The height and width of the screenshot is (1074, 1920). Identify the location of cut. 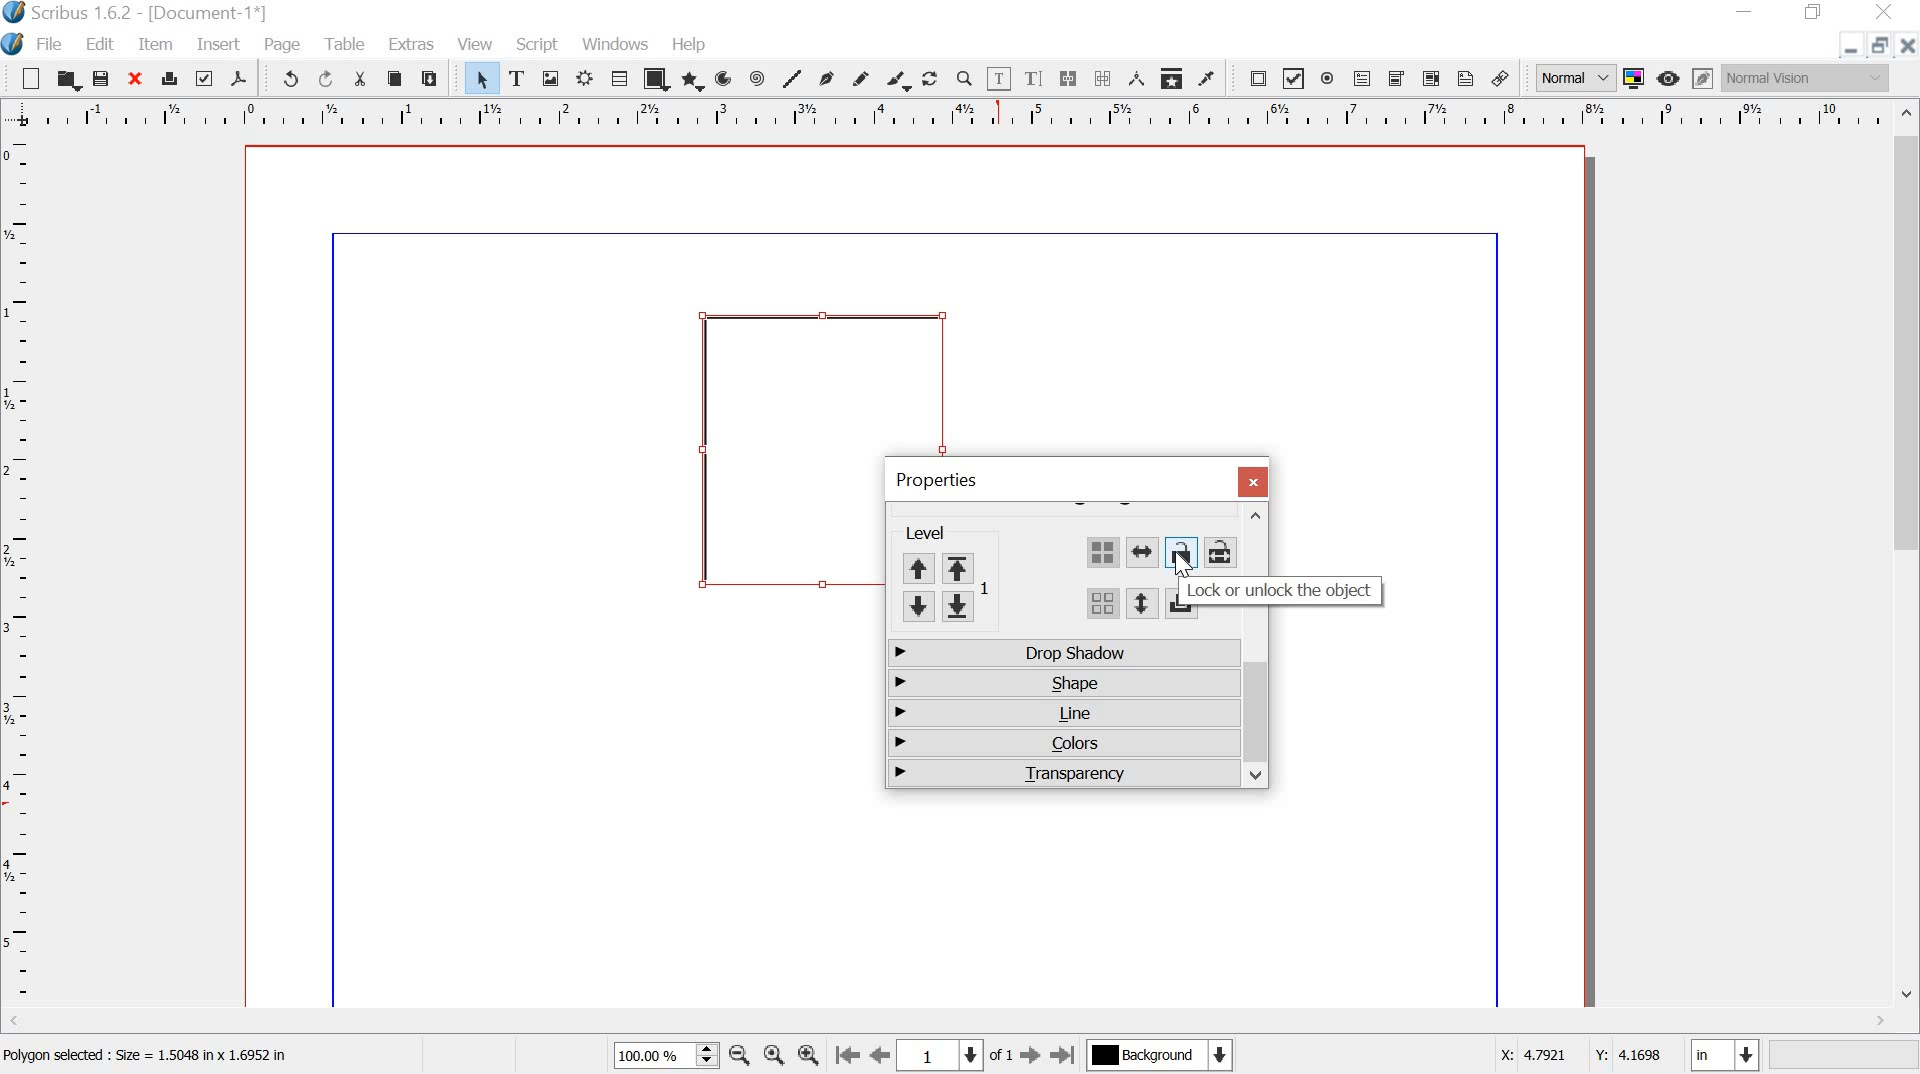
(359, 78).